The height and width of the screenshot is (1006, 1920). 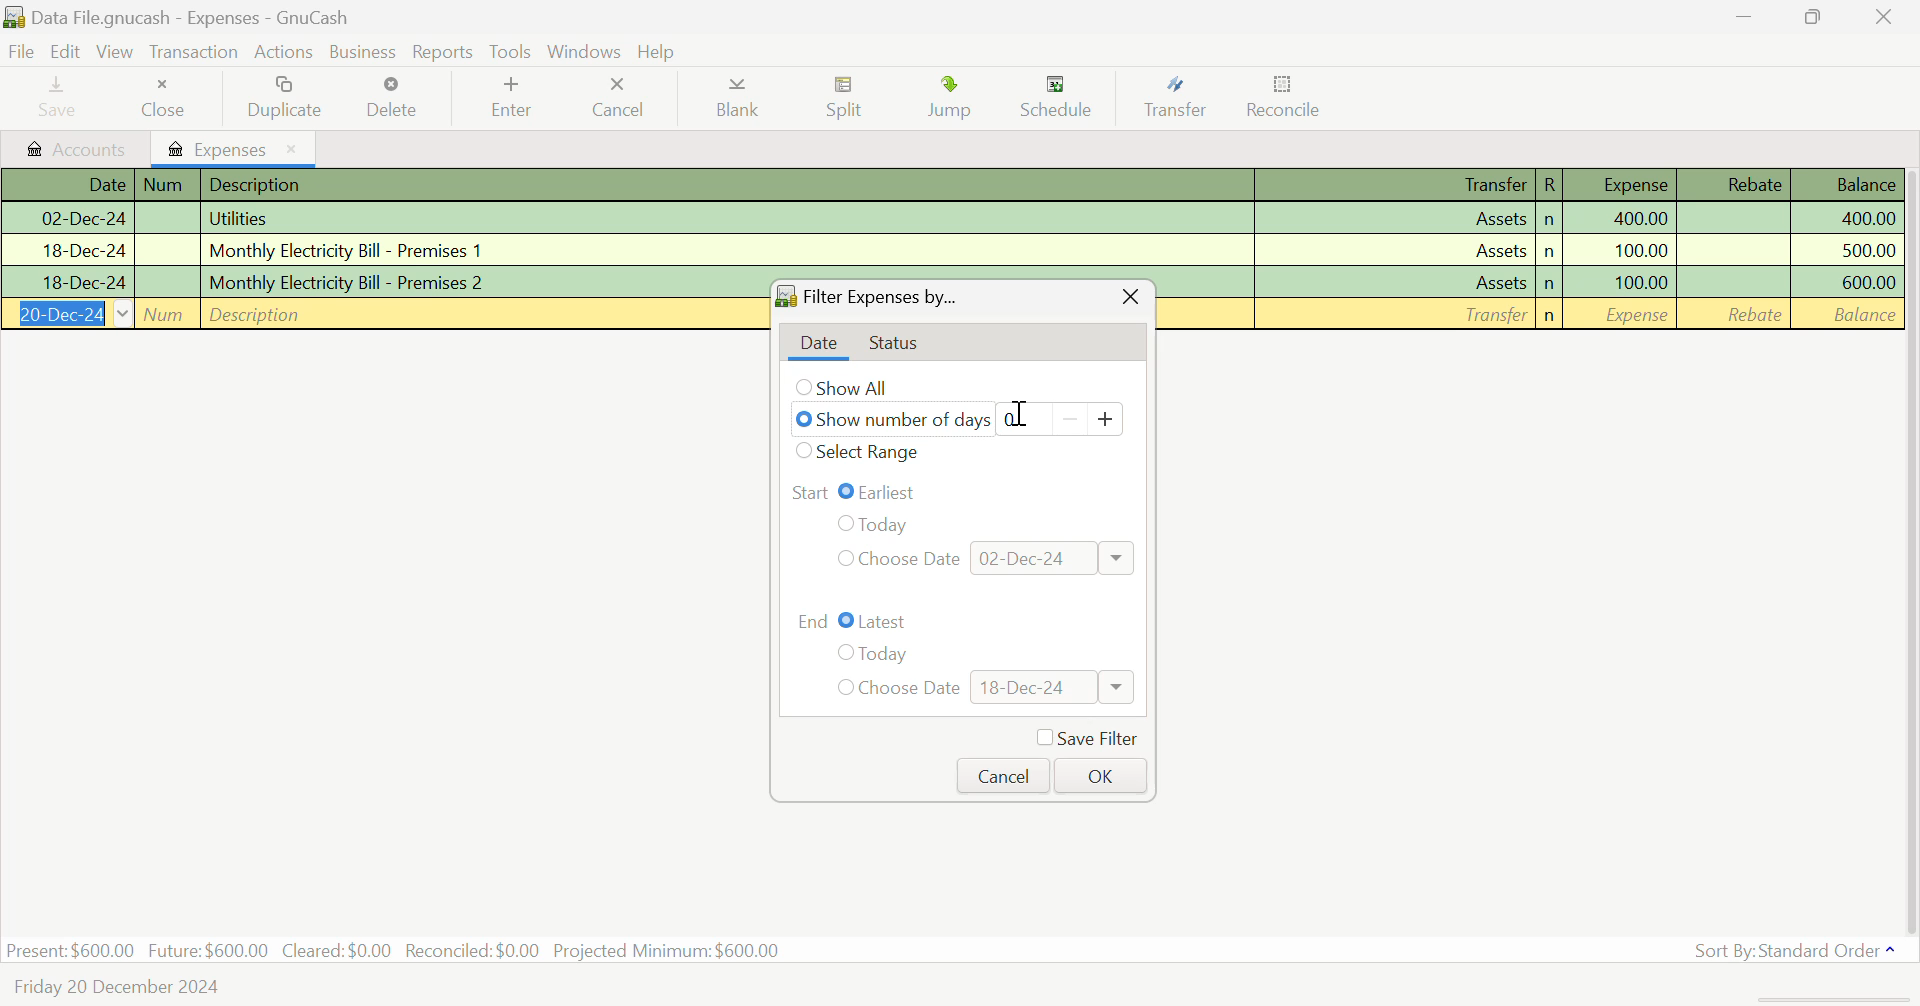 I want to click on Today, so click(x=877, y=525).